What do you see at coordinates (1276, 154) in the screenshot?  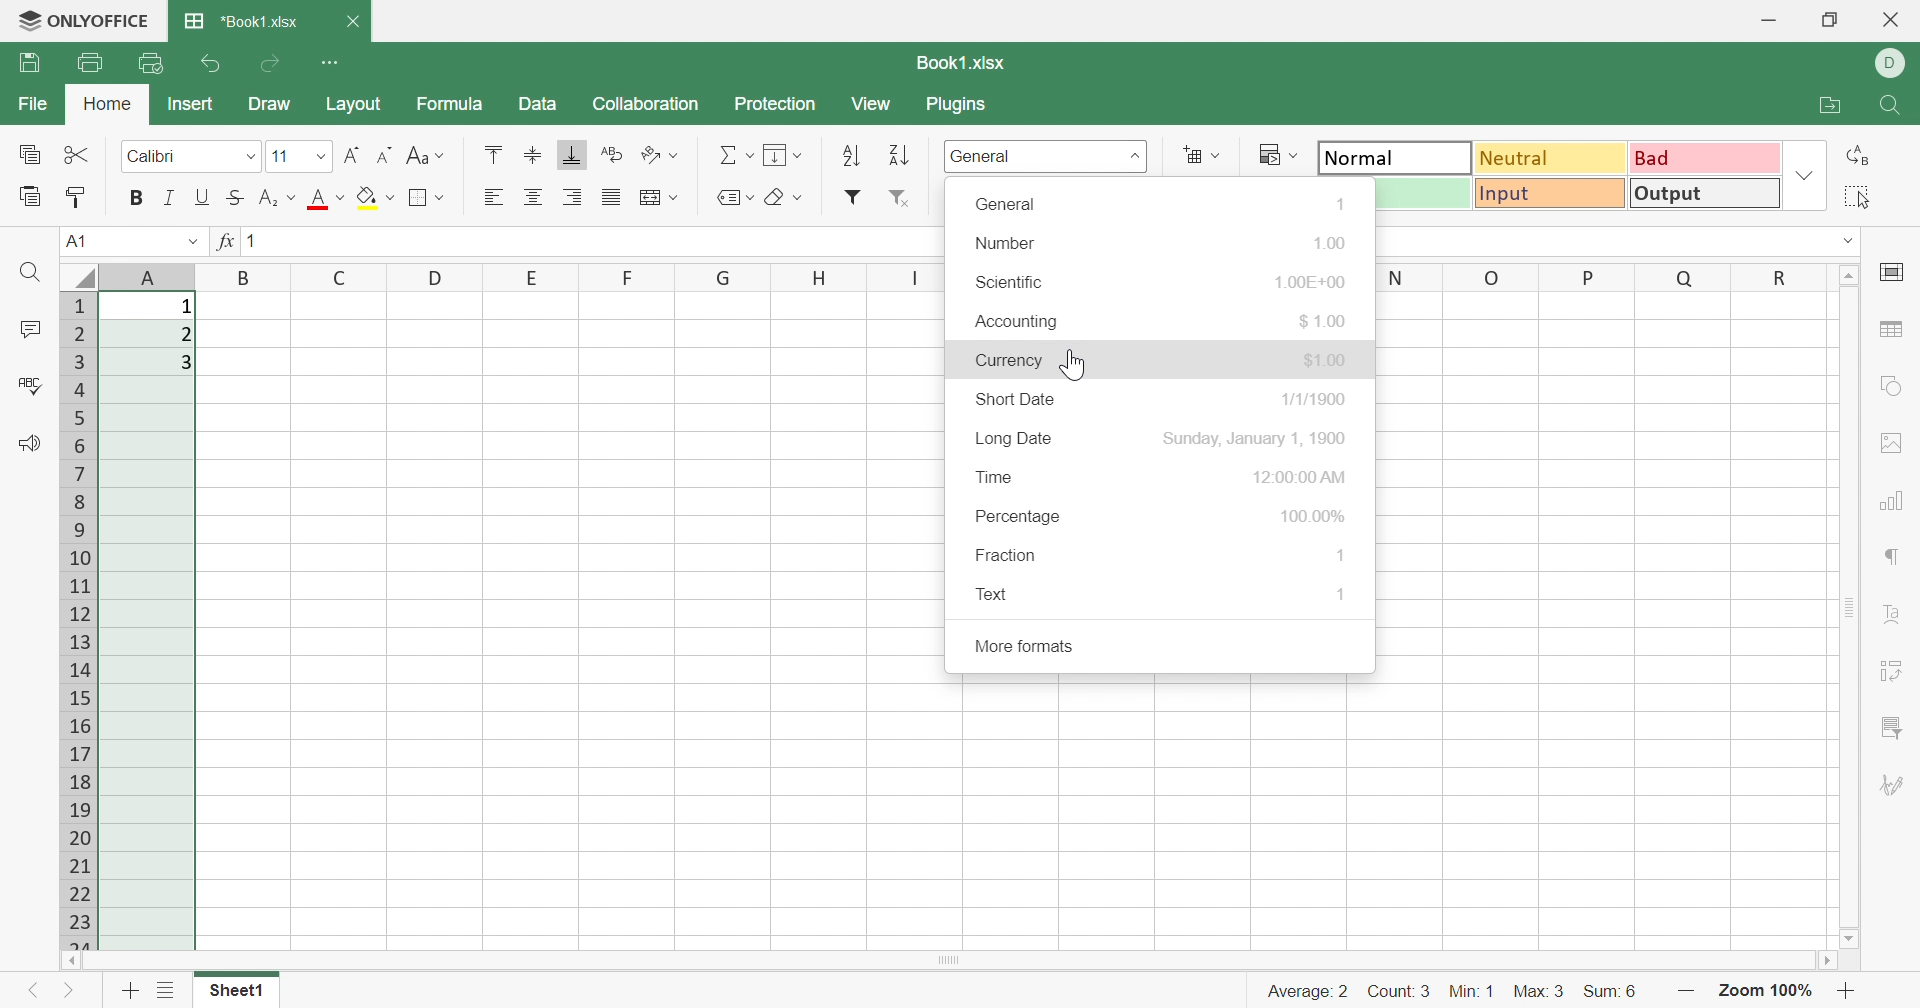 I see `Conditional formatting` at bounding box center [1276, 154].